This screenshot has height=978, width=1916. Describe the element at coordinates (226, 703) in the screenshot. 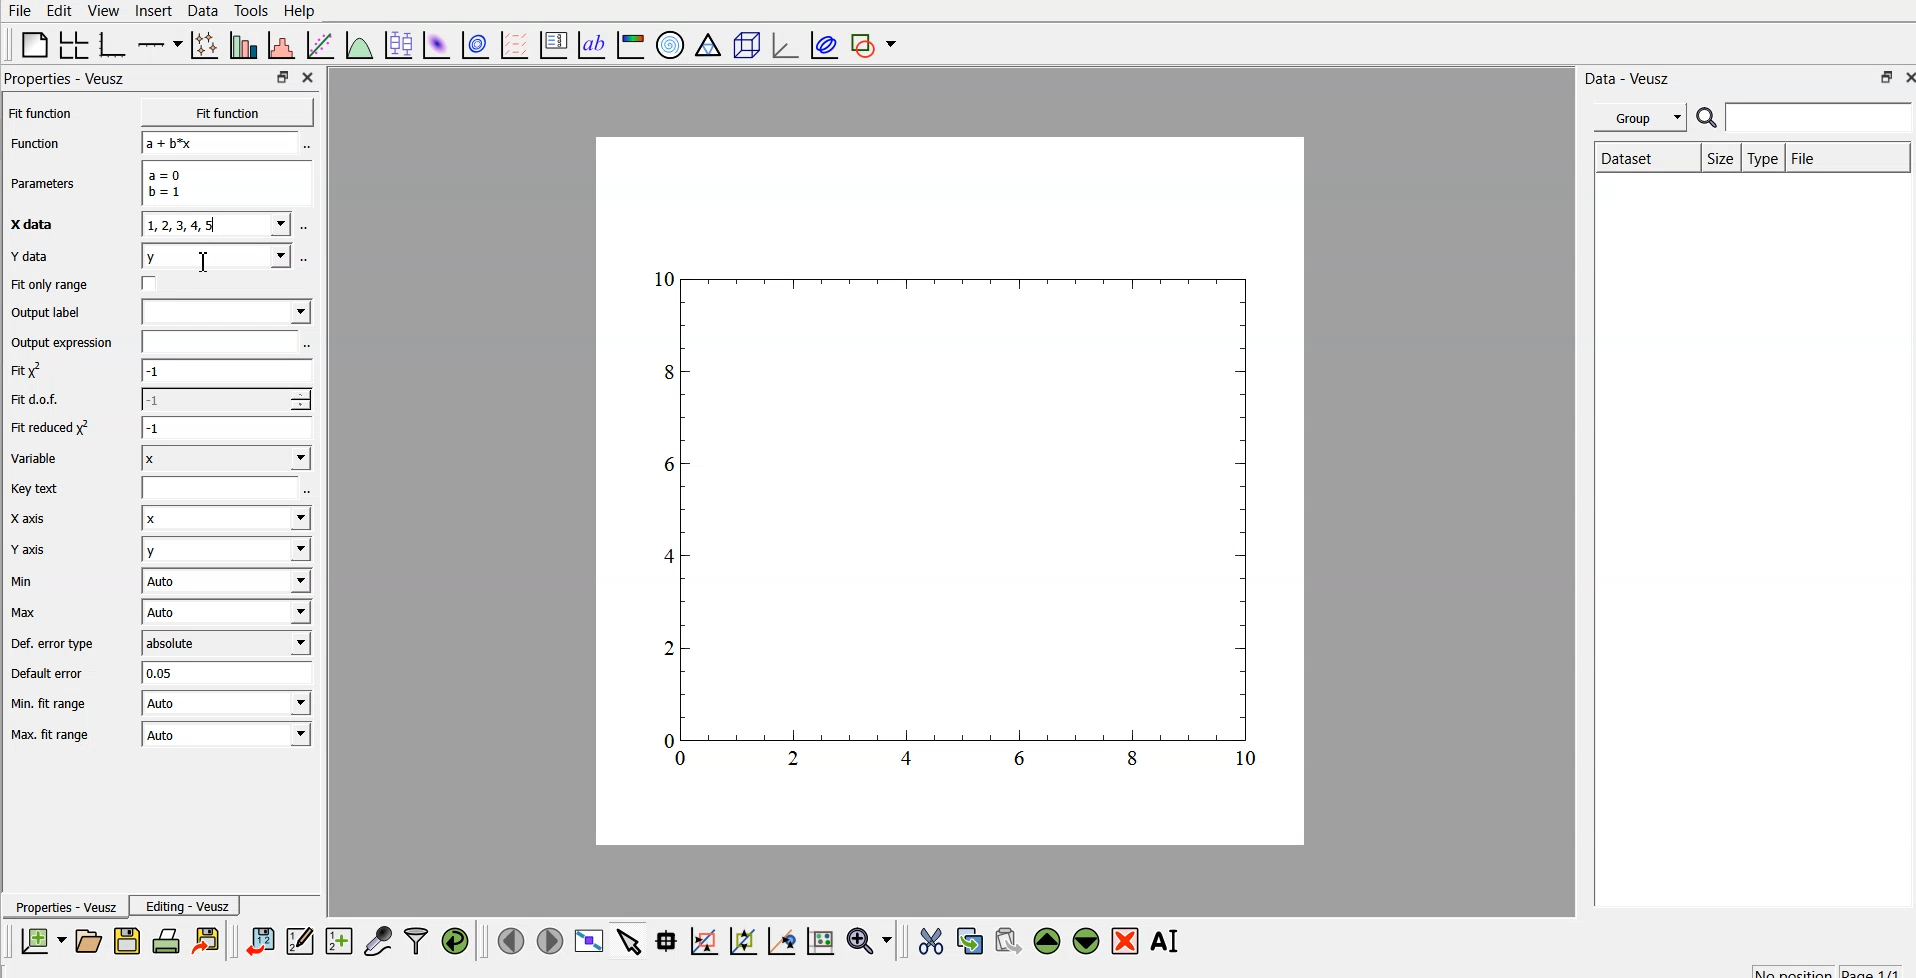

I see `| Auto` at that location.